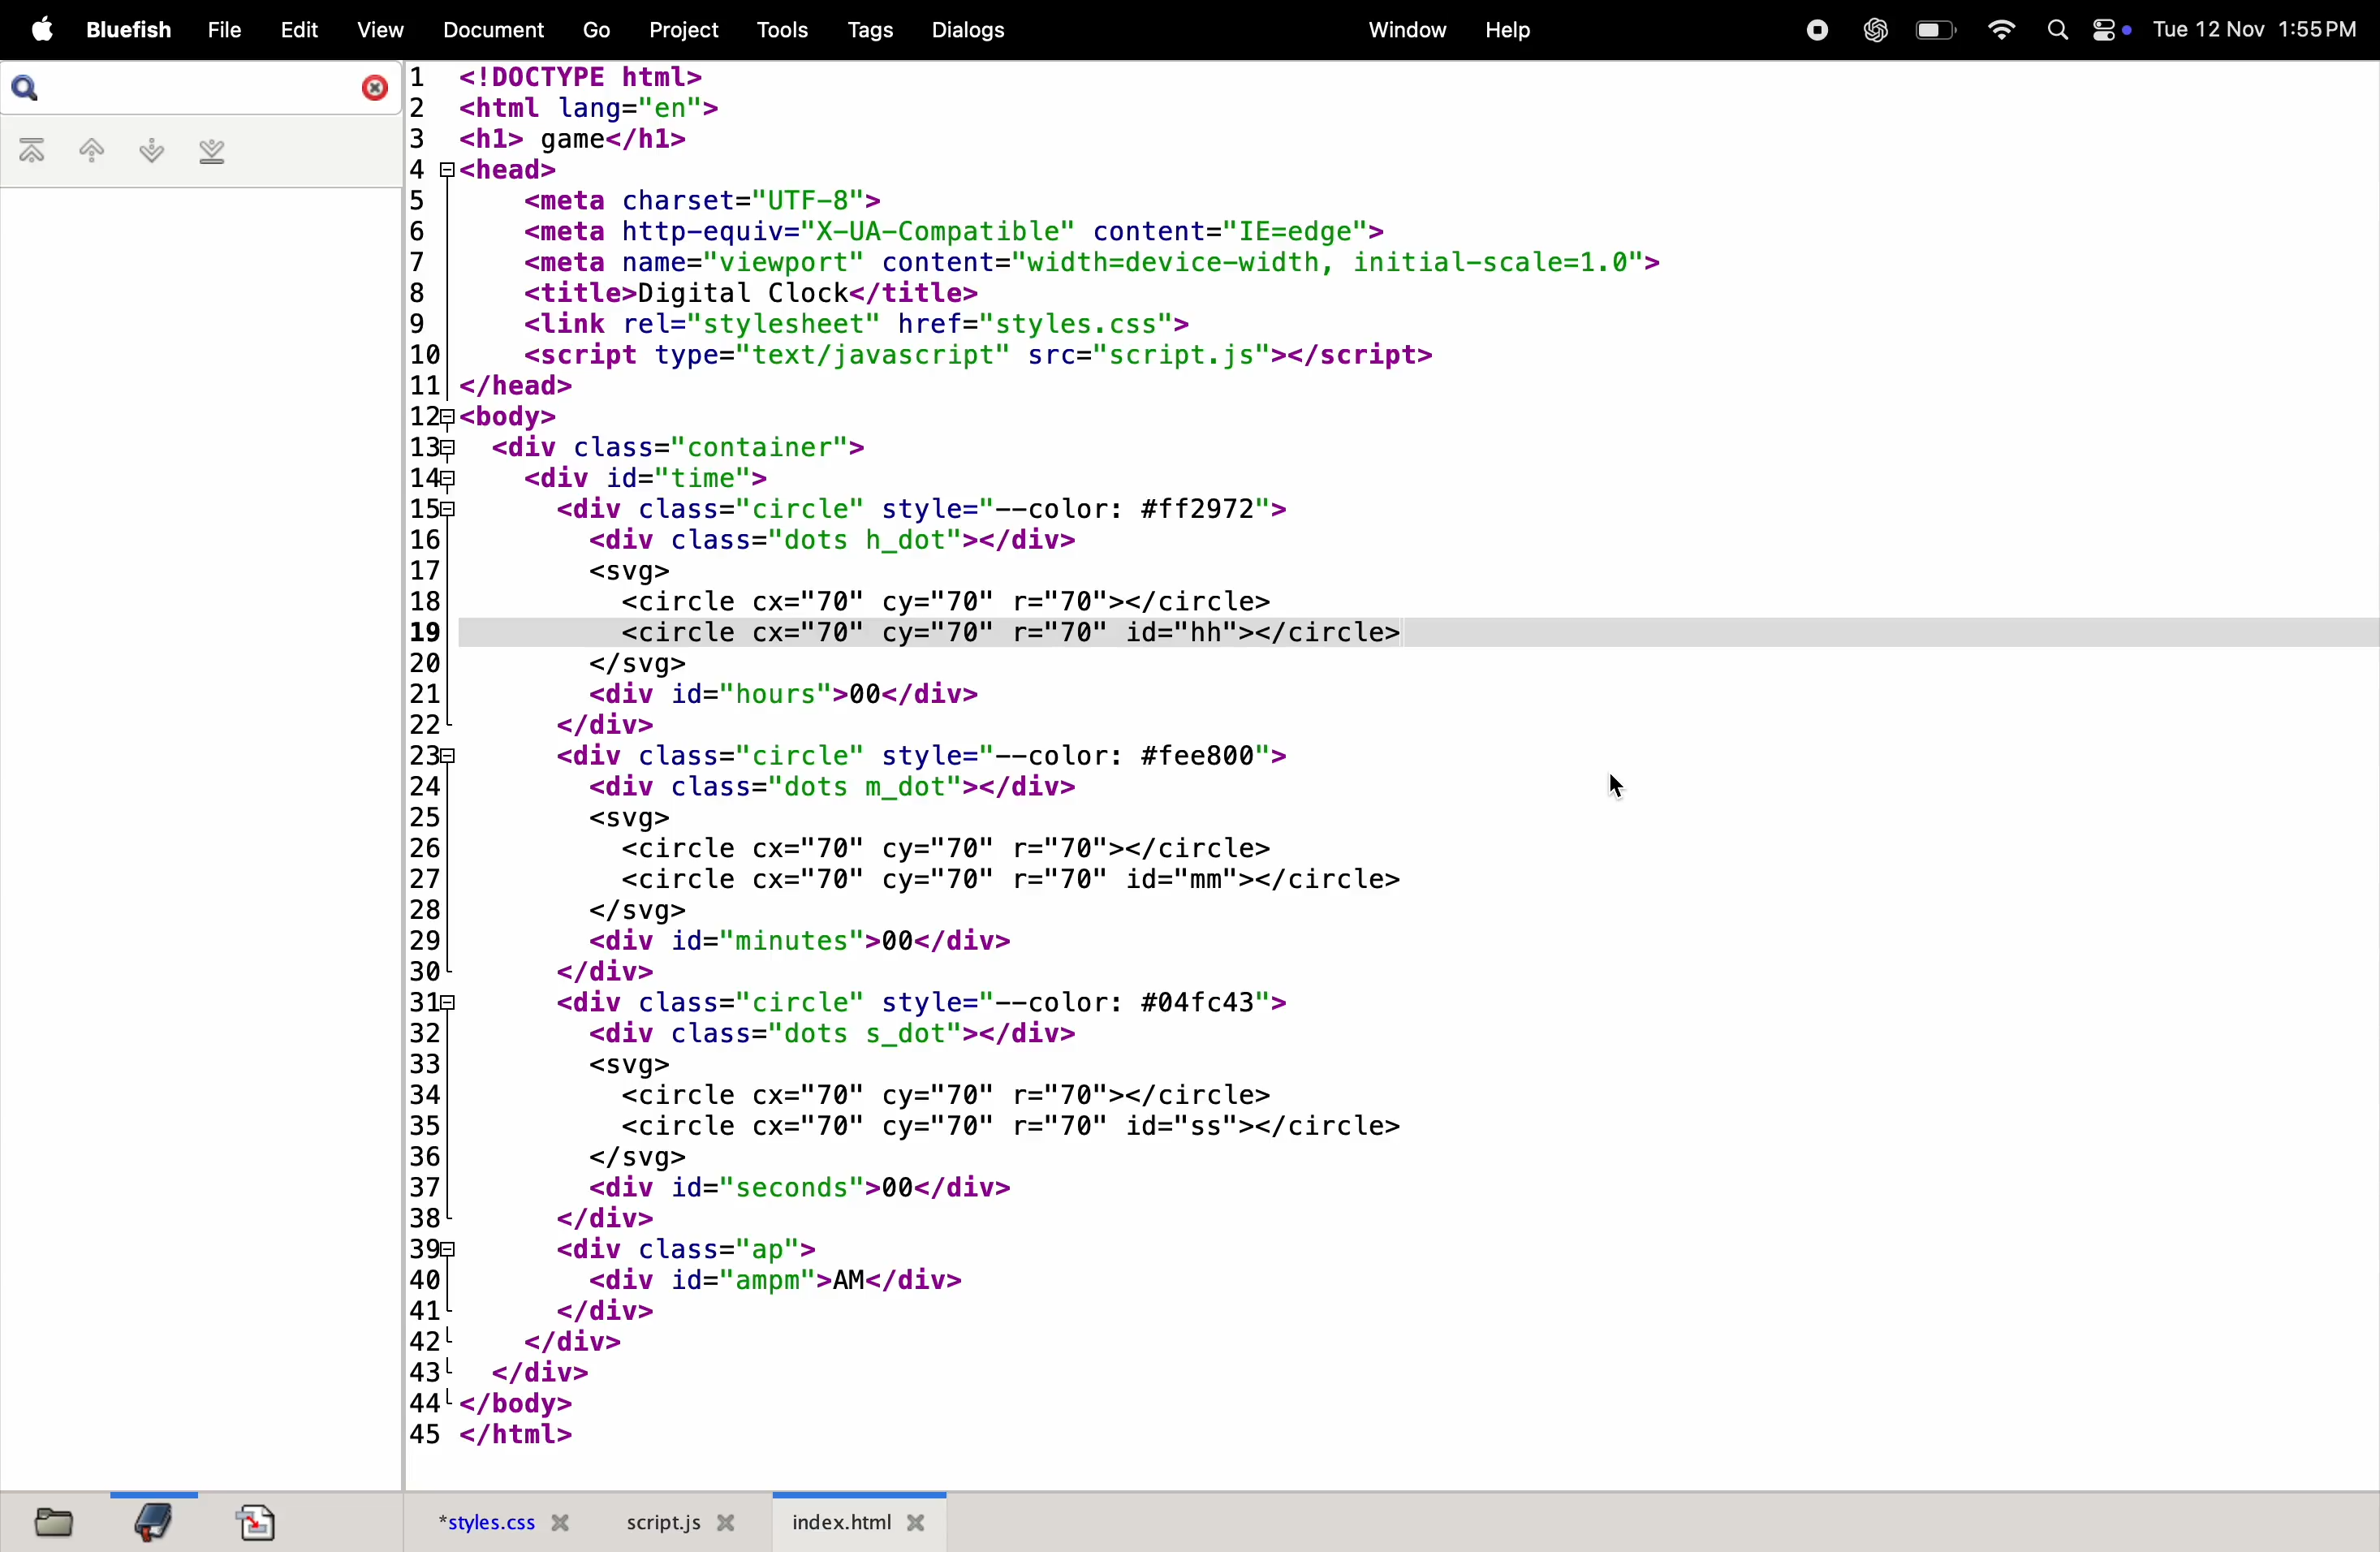 Image resolution: width=2380 pixels, height=1552 pixels. I want to click on chatgpt, so click(1870, 29).